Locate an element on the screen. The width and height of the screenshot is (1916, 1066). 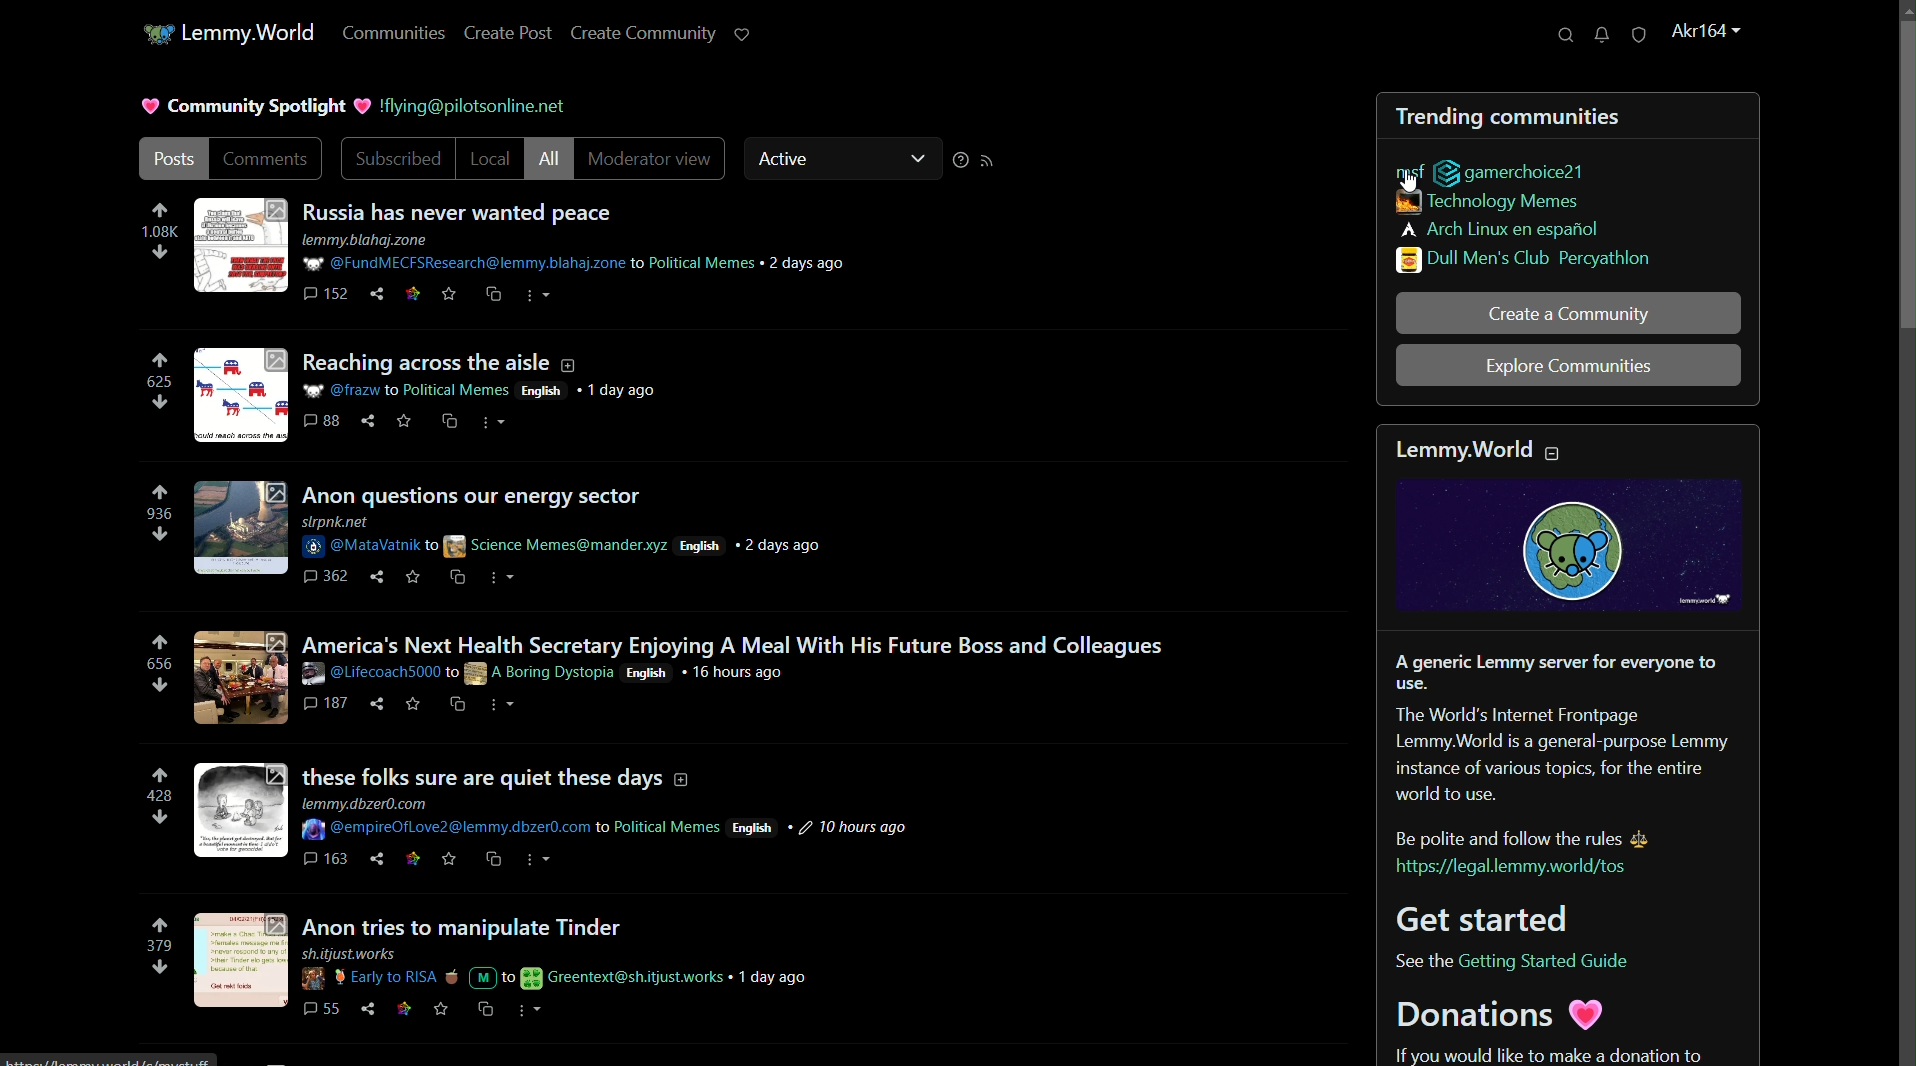
comments is located at coordinates (327, 573).